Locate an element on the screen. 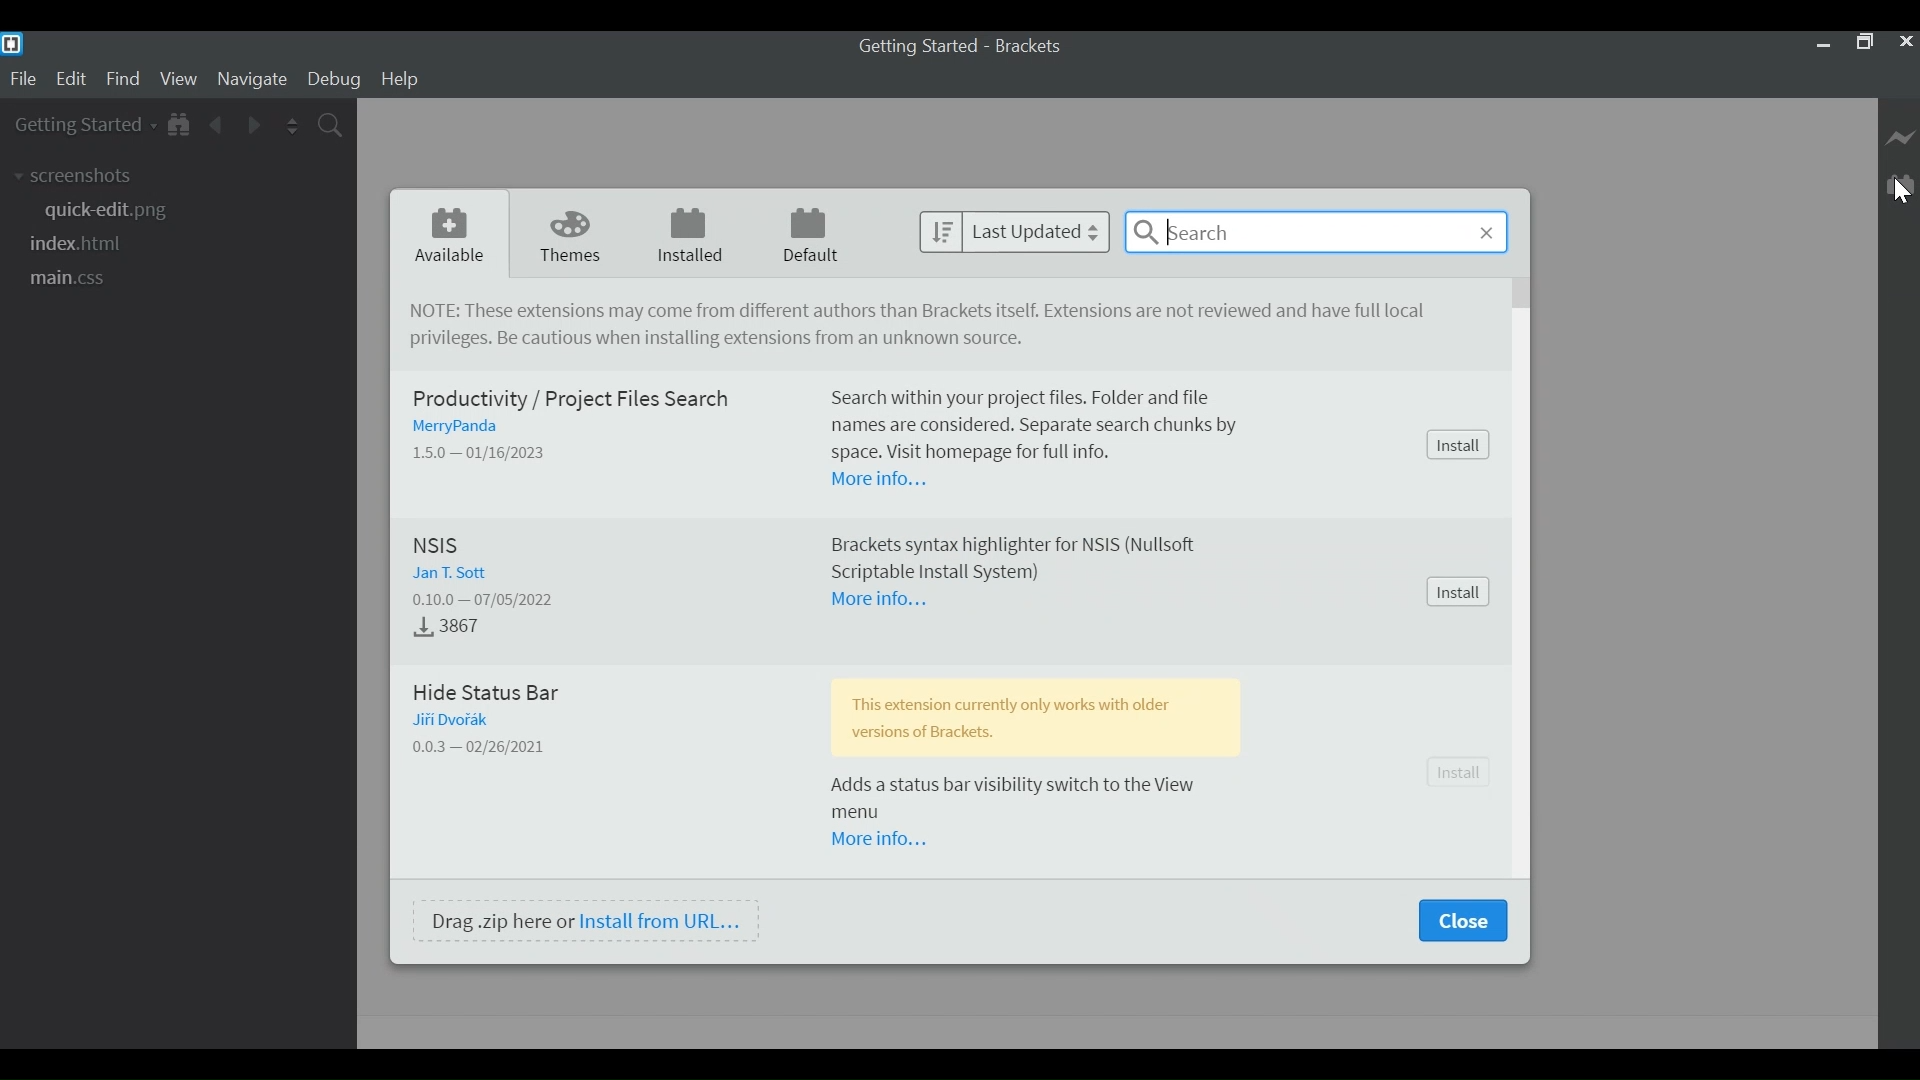 The height and width of the screenshot is (1080, 1920). Live Preview is located at coordinates (1900, 140).